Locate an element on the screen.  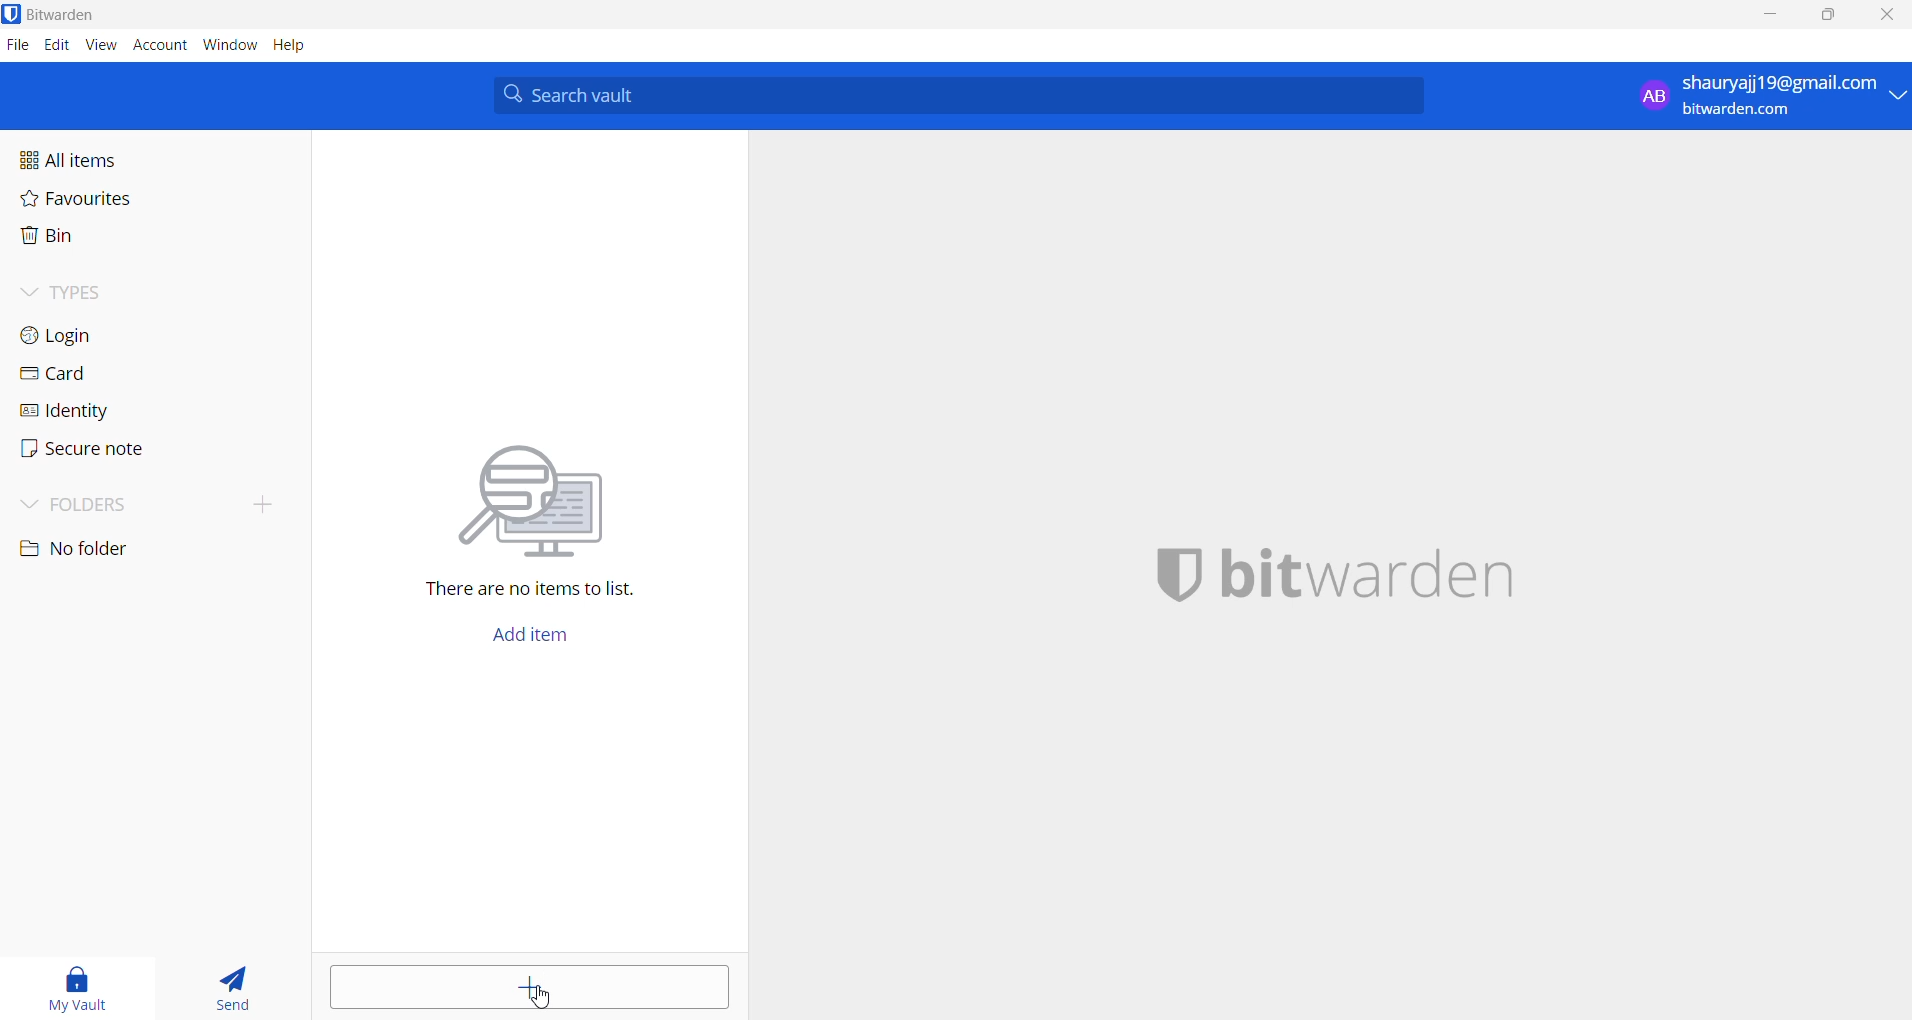
Favorites is located at coordinates (121, 203).